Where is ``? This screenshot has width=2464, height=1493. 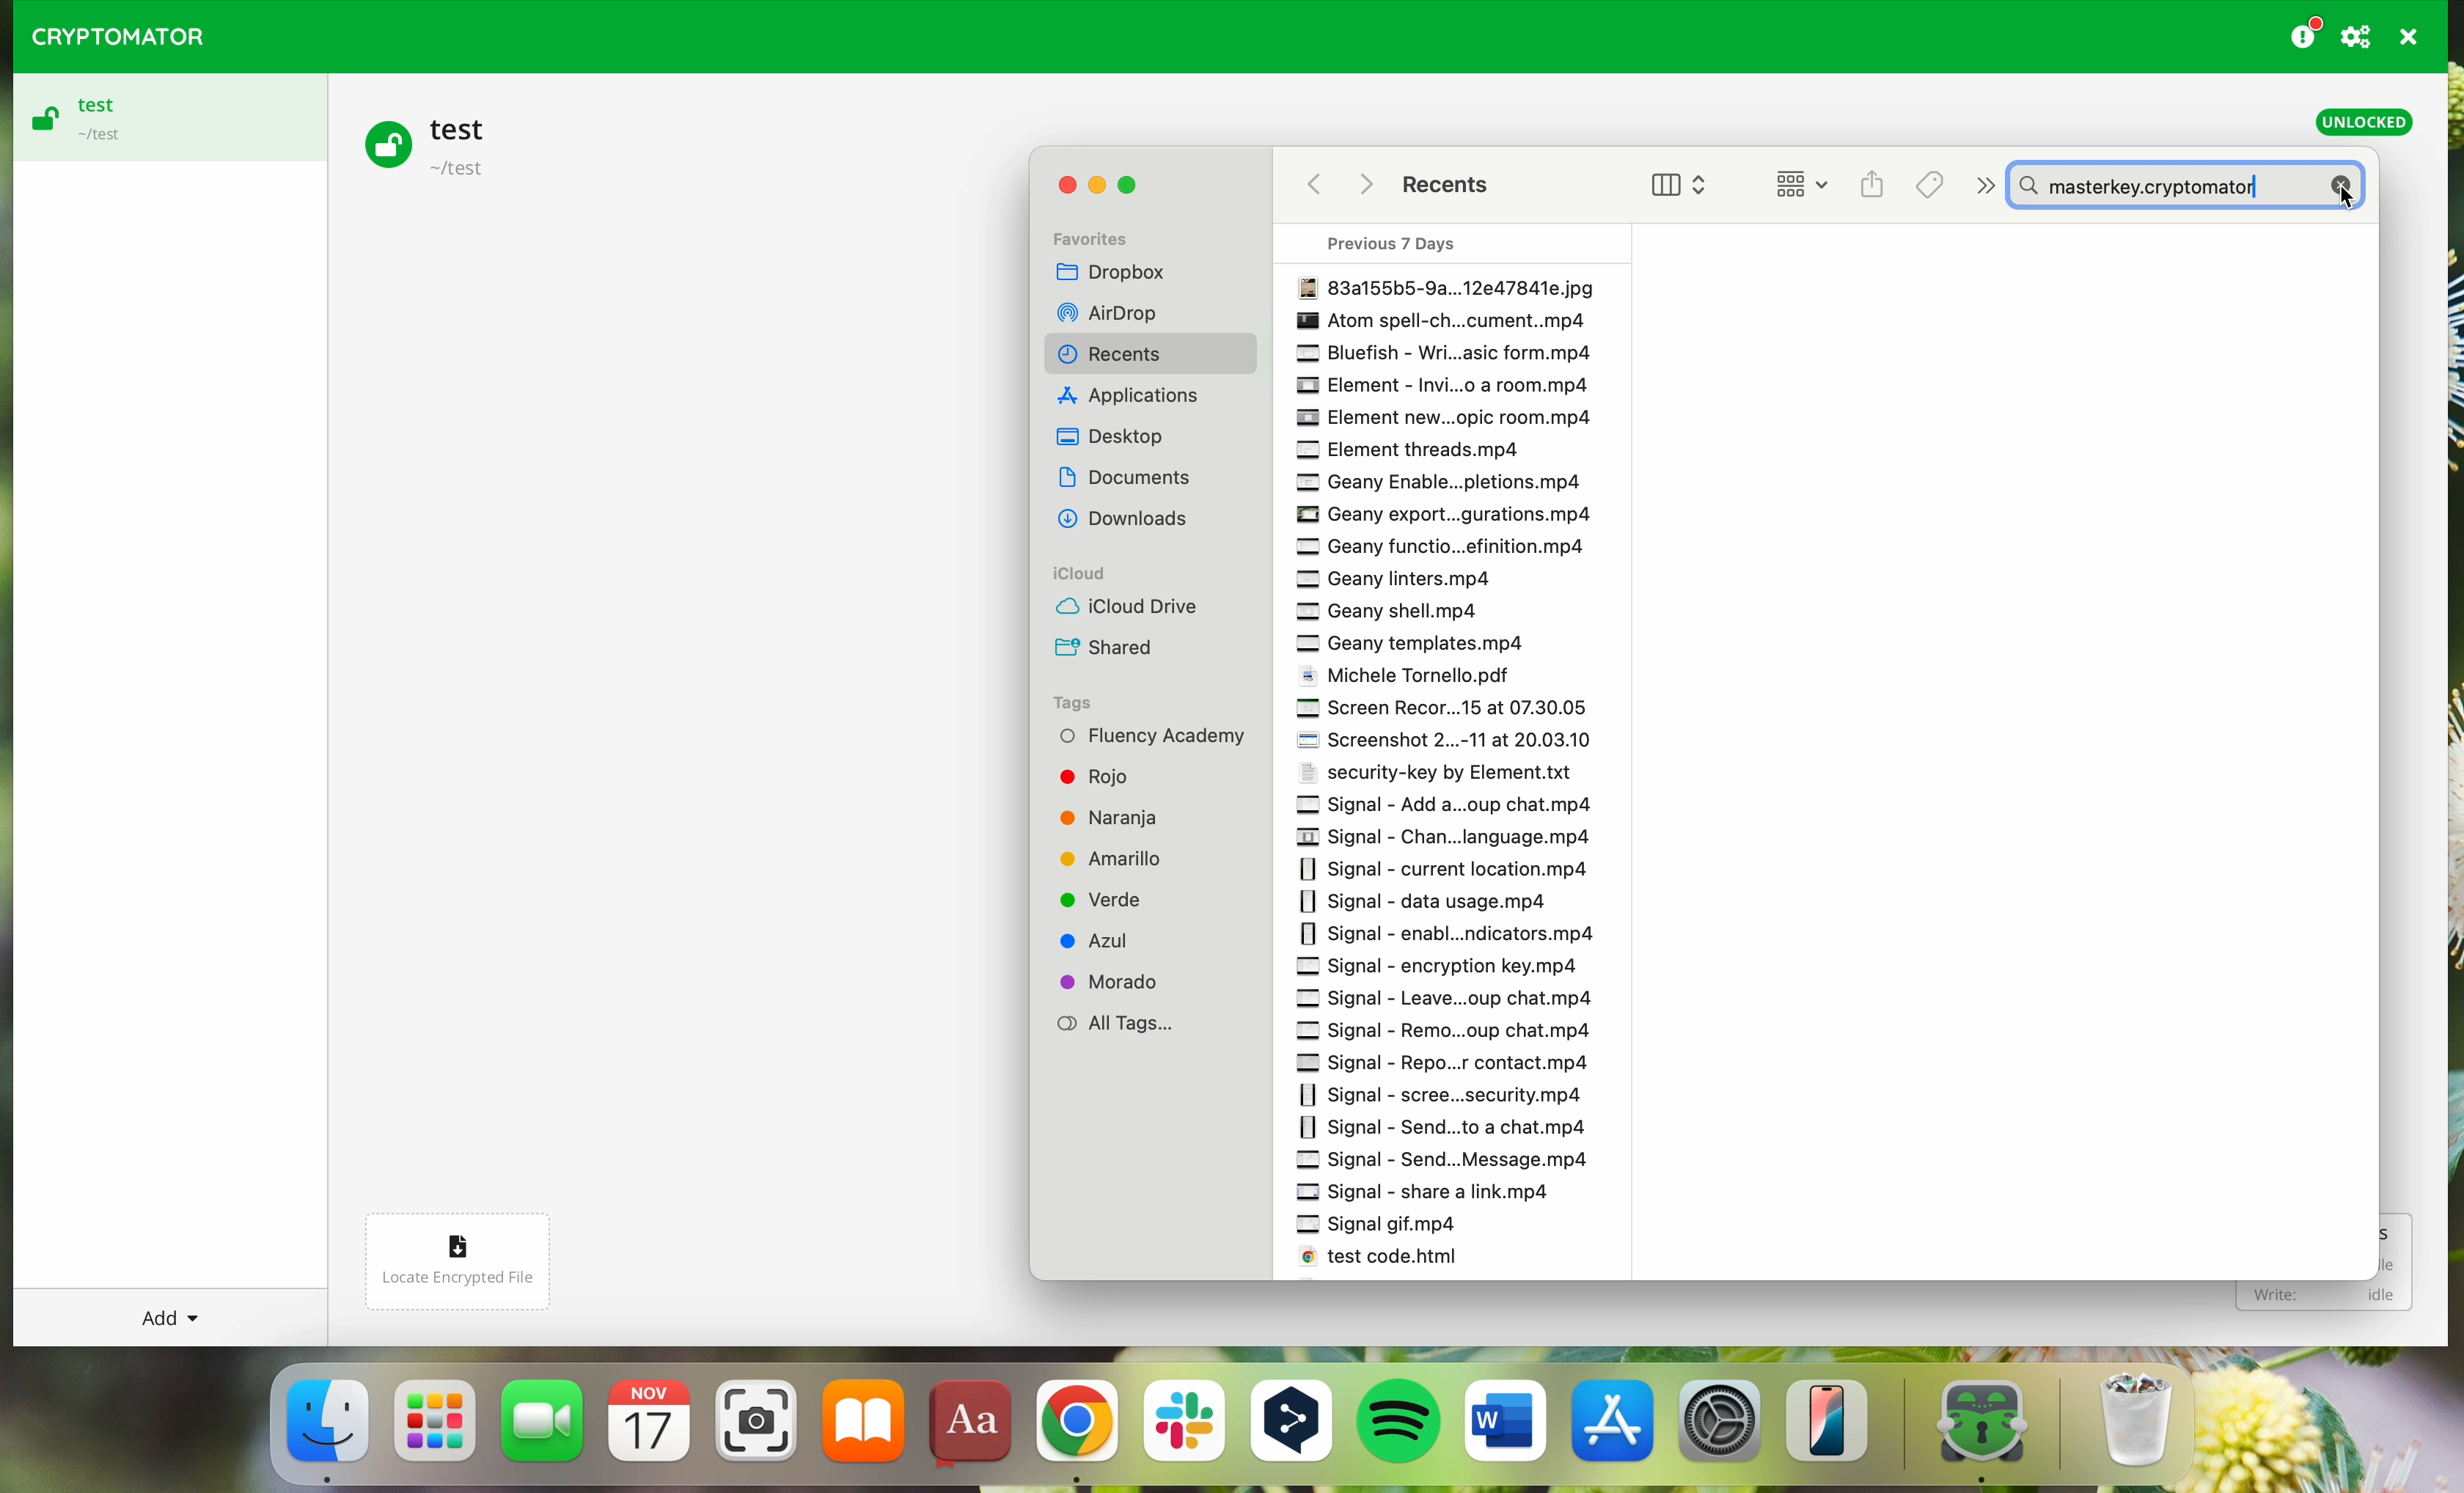
 is located at coordinates (1132, 521).